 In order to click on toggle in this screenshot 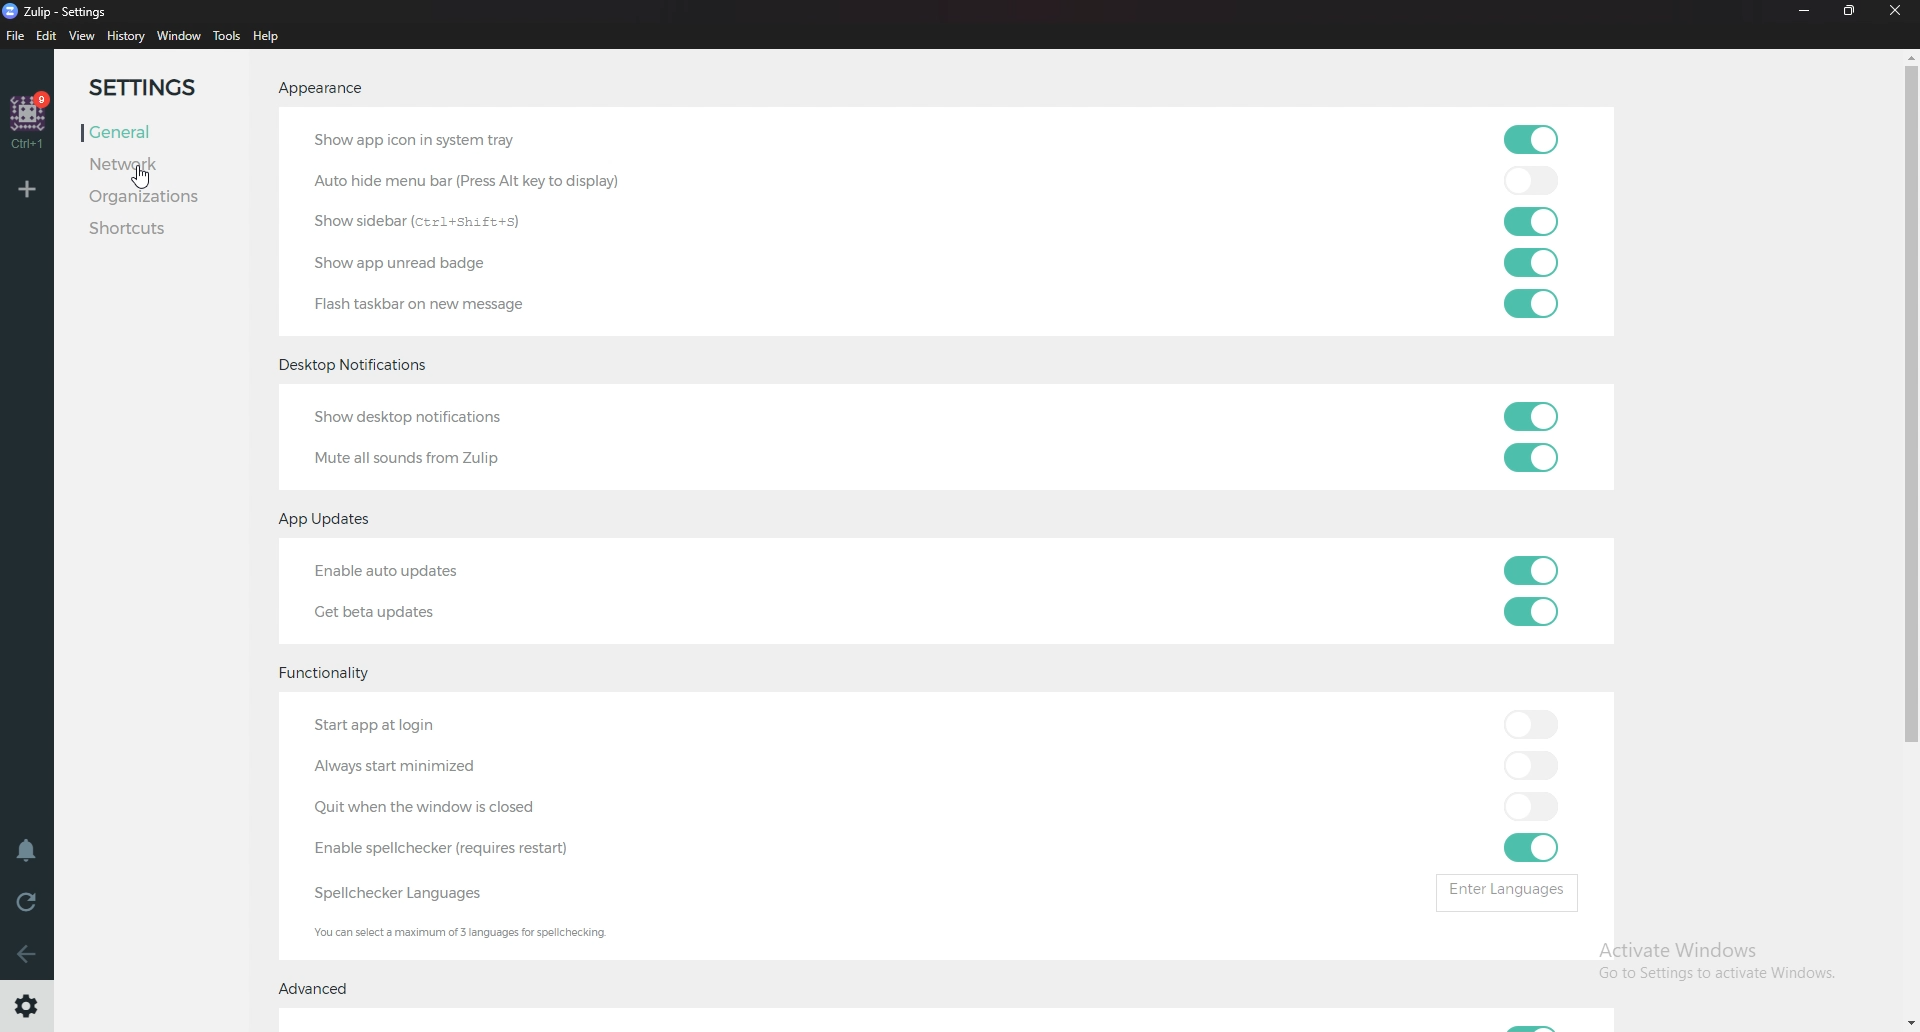, I will do `click(1530, 264)`.